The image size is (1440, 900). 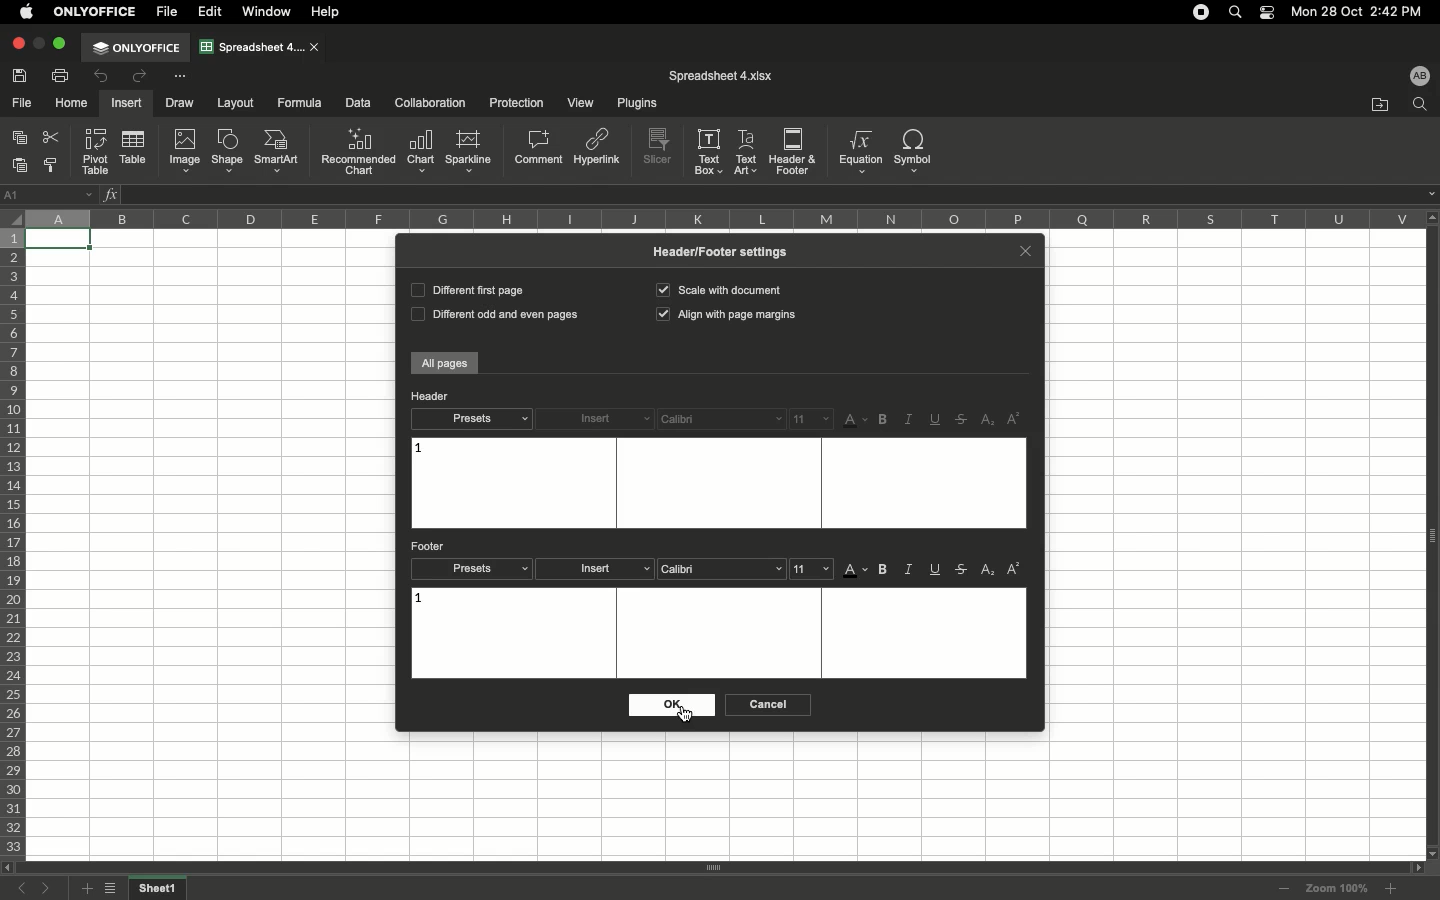 What do you see at coordinates (39, 43) in the screenshot?
I see `minimize` at bounding box center [39, 43].